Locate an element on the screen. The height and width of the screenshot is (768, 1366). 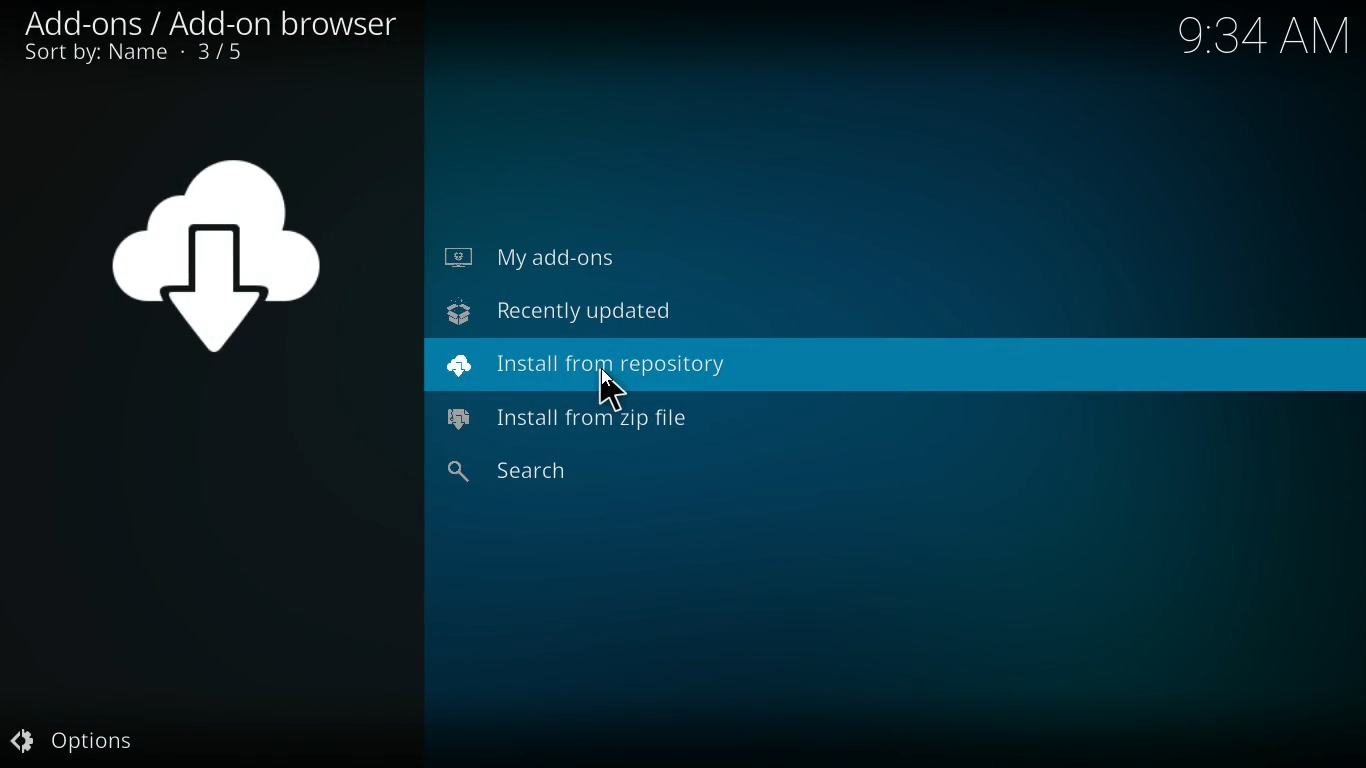
add-ons is located at coordinates (214, 21).